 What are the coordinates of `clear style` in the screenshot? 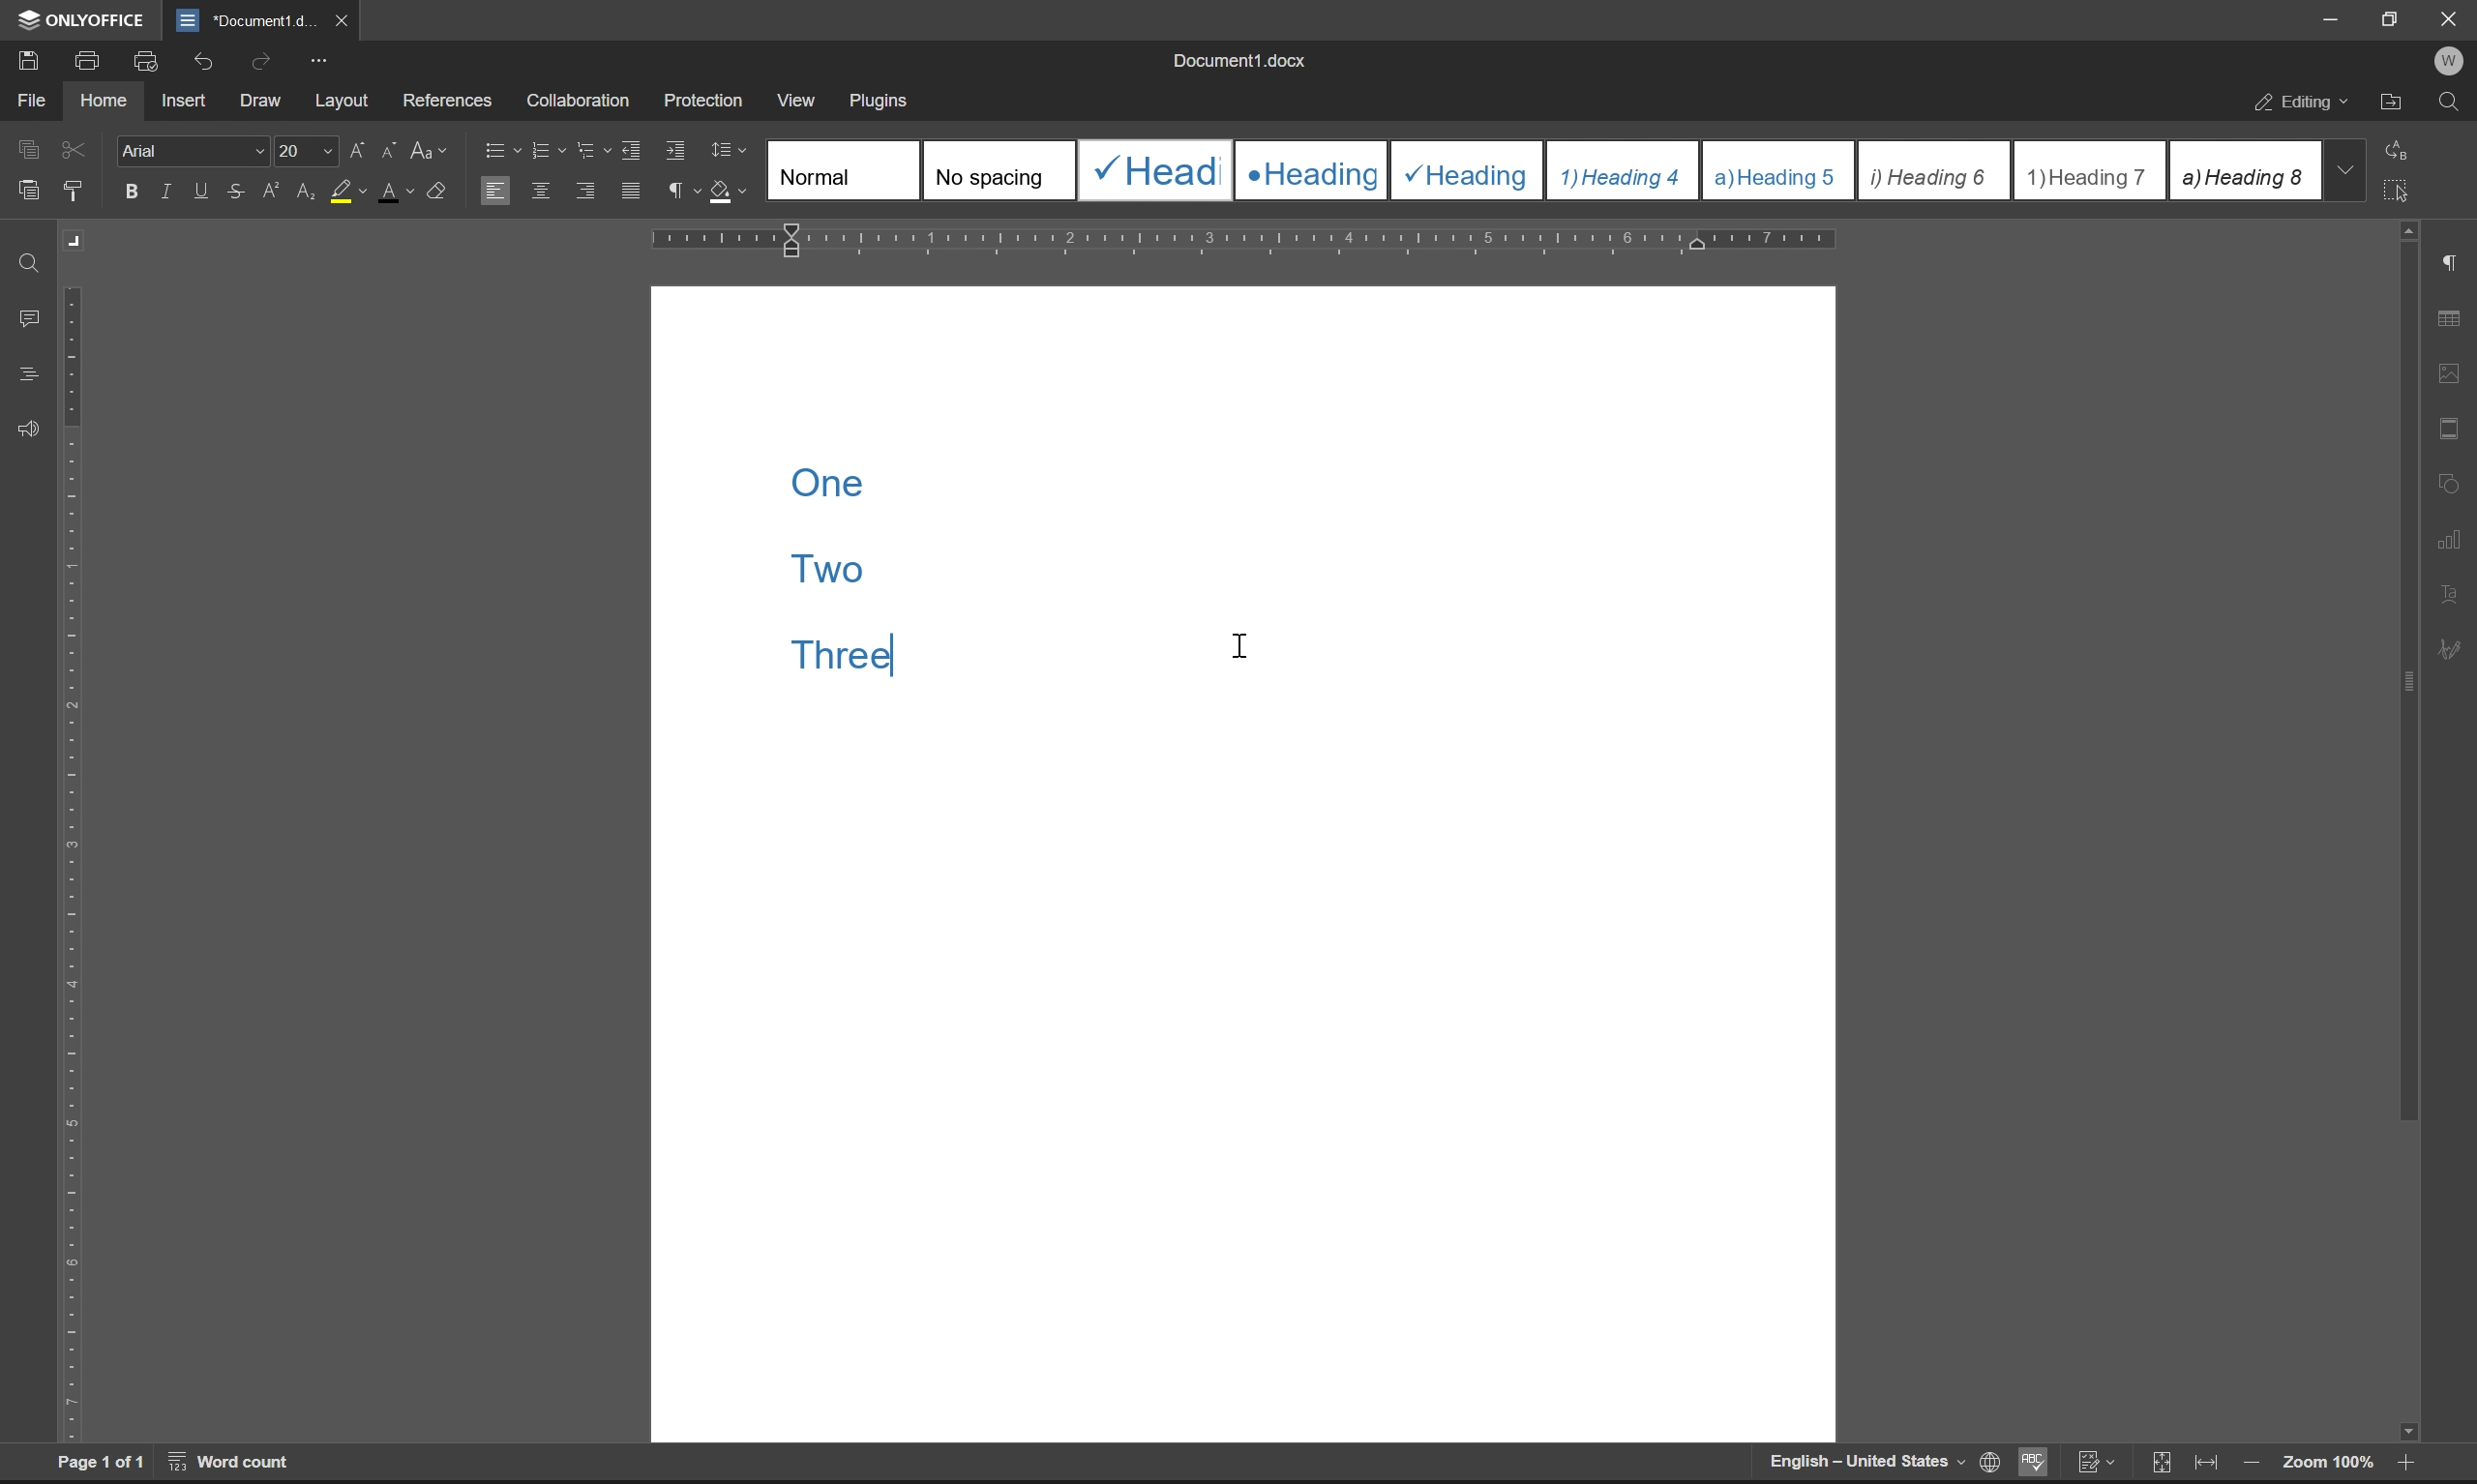 It's located at (438, 188).